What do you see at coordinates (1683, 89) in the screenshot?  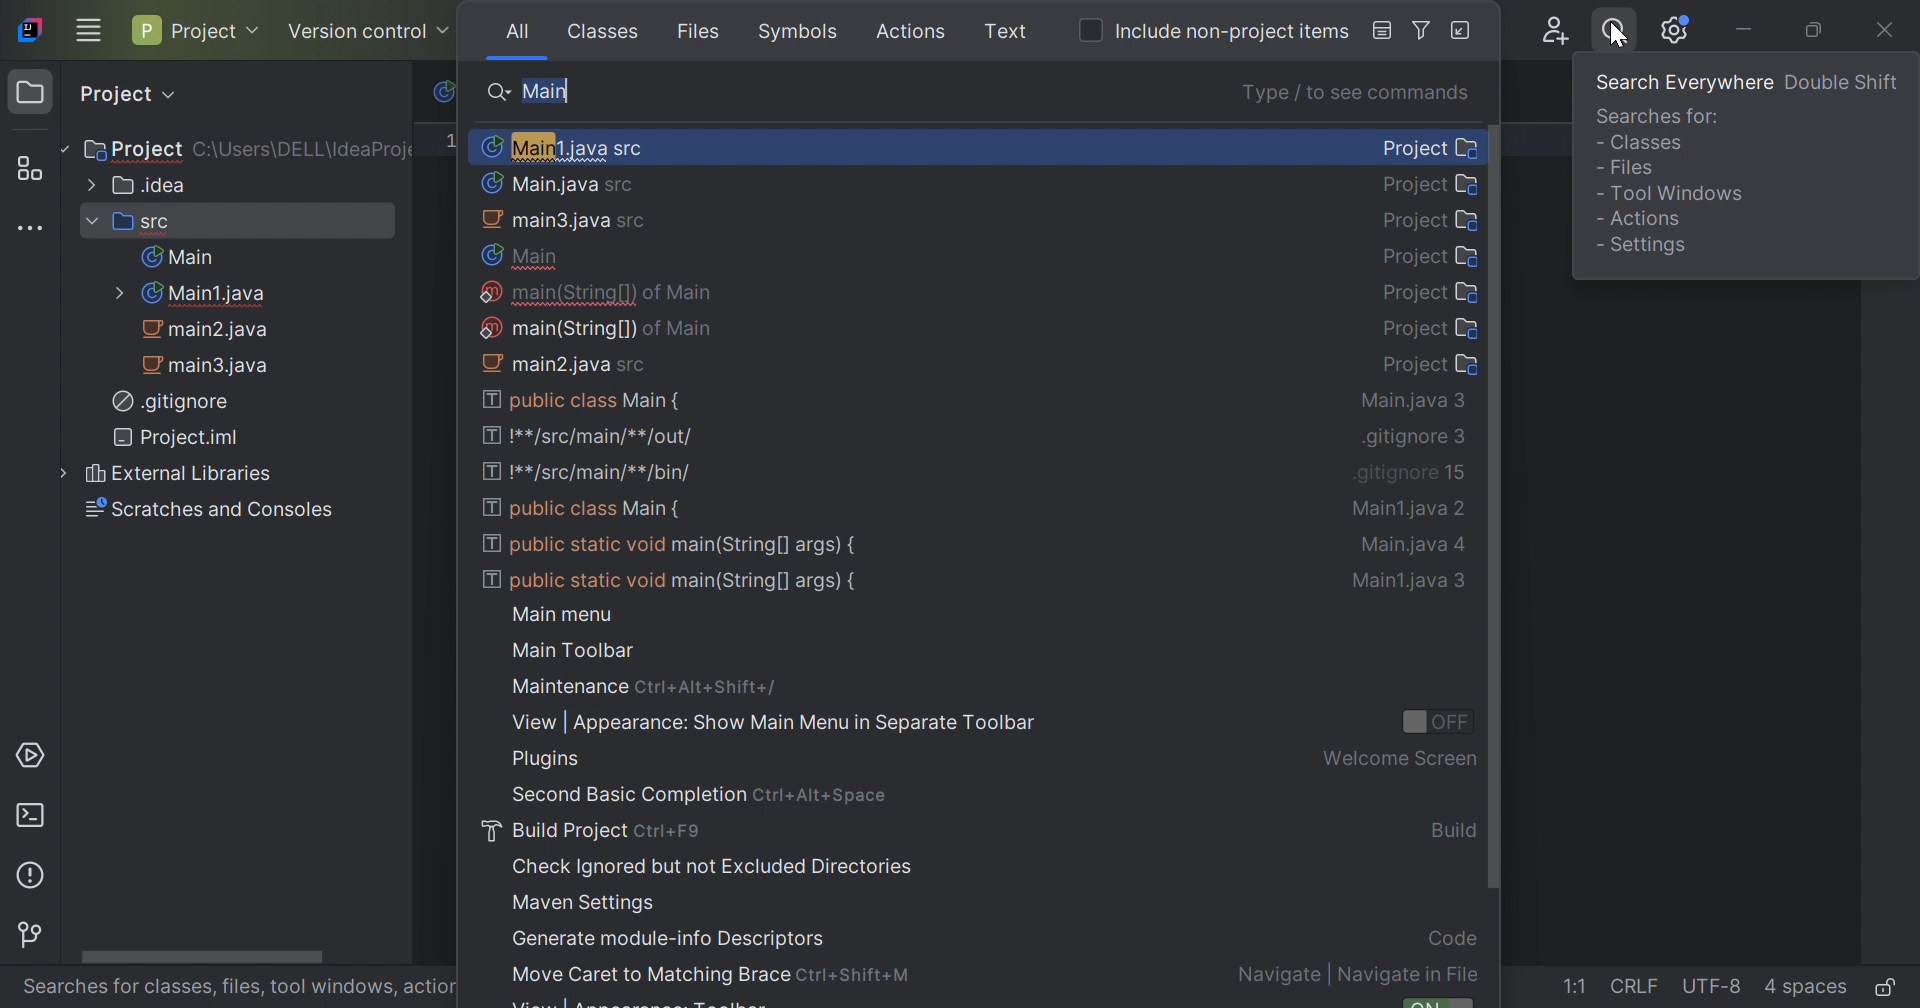 I see `Search everywhere` at bounding box center [1683, 89].